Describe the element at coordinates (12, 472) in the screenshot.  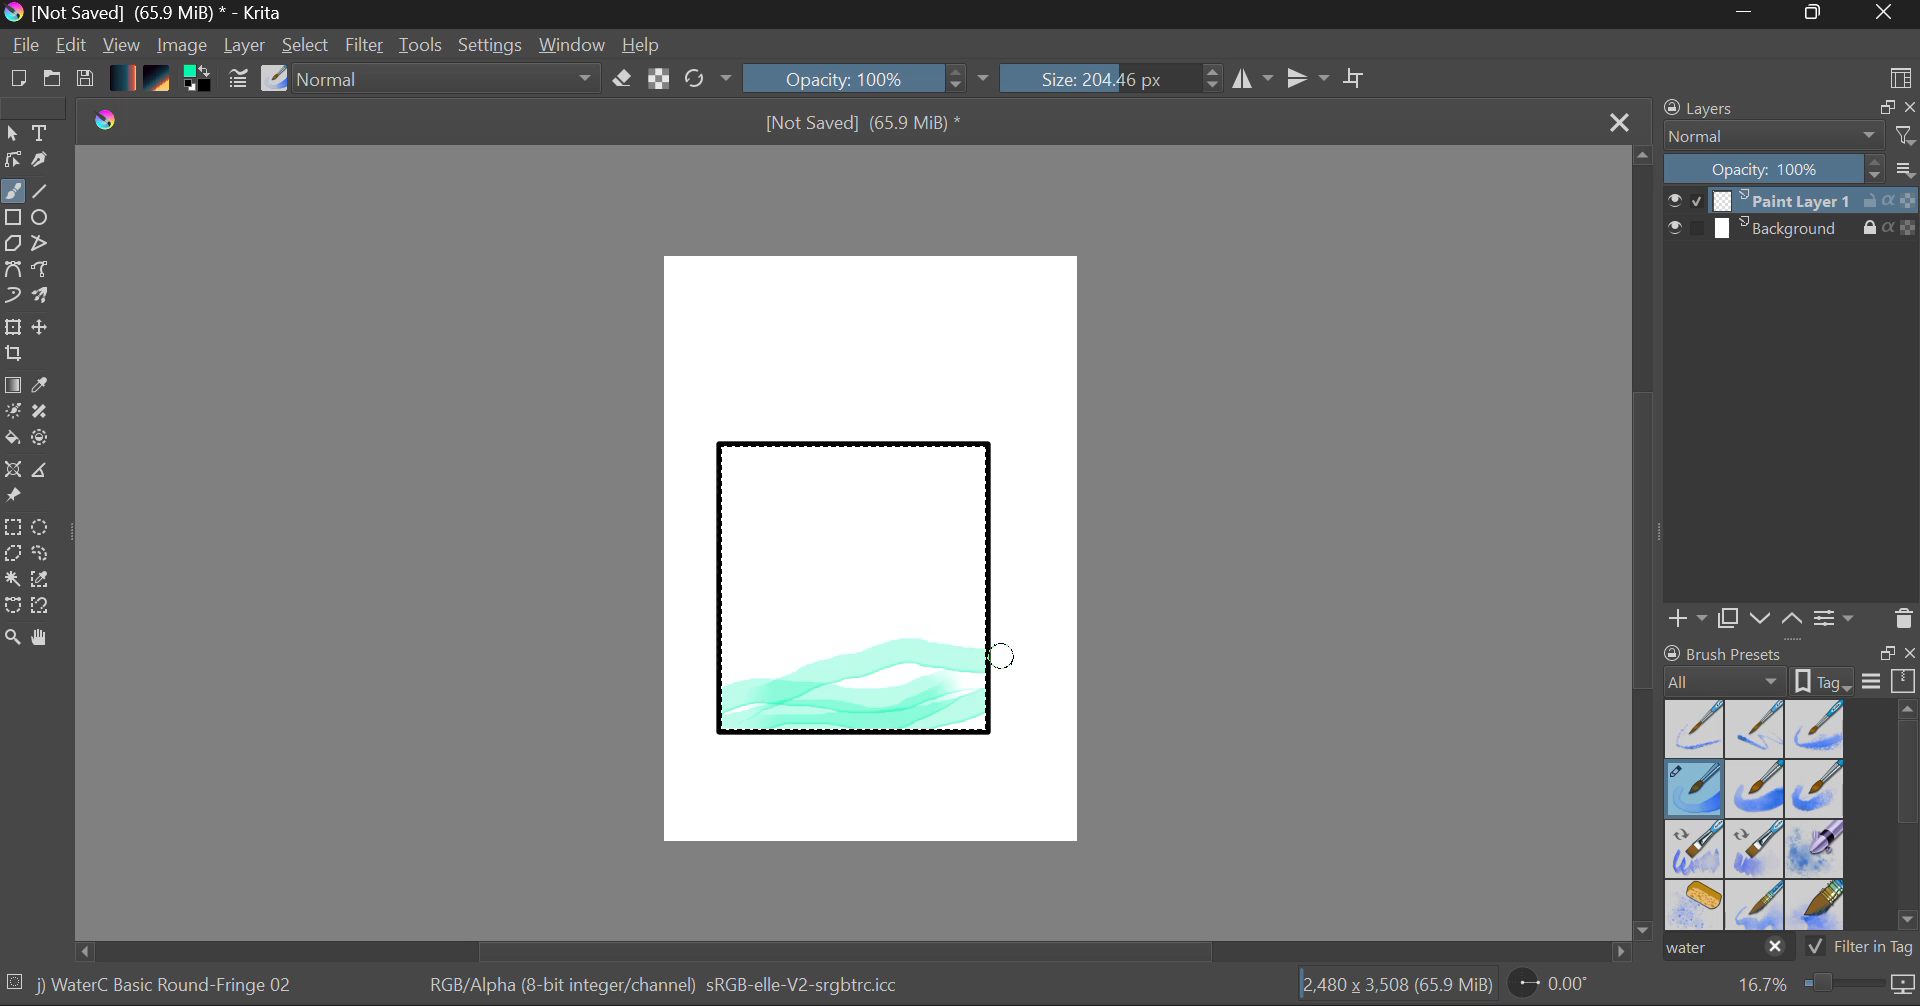
I see `Smart Assistant` at that location.